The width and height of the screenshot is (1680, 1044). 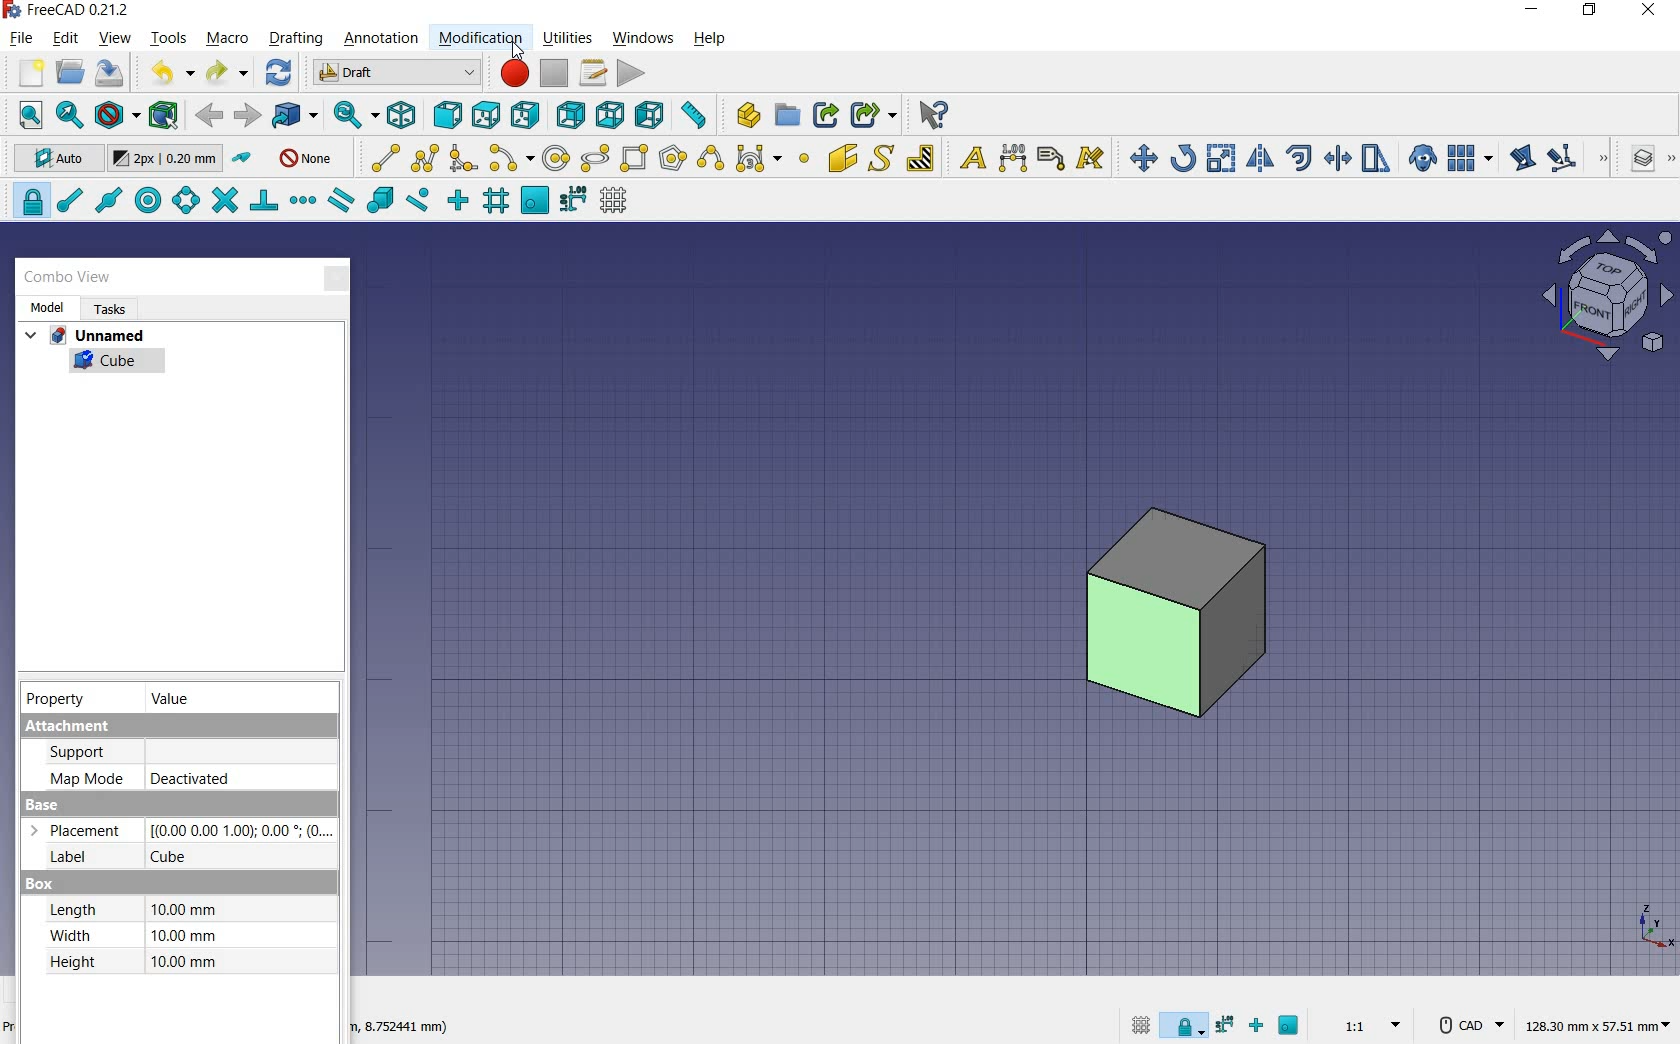 I want to click on line, so click(x=380, y=157).